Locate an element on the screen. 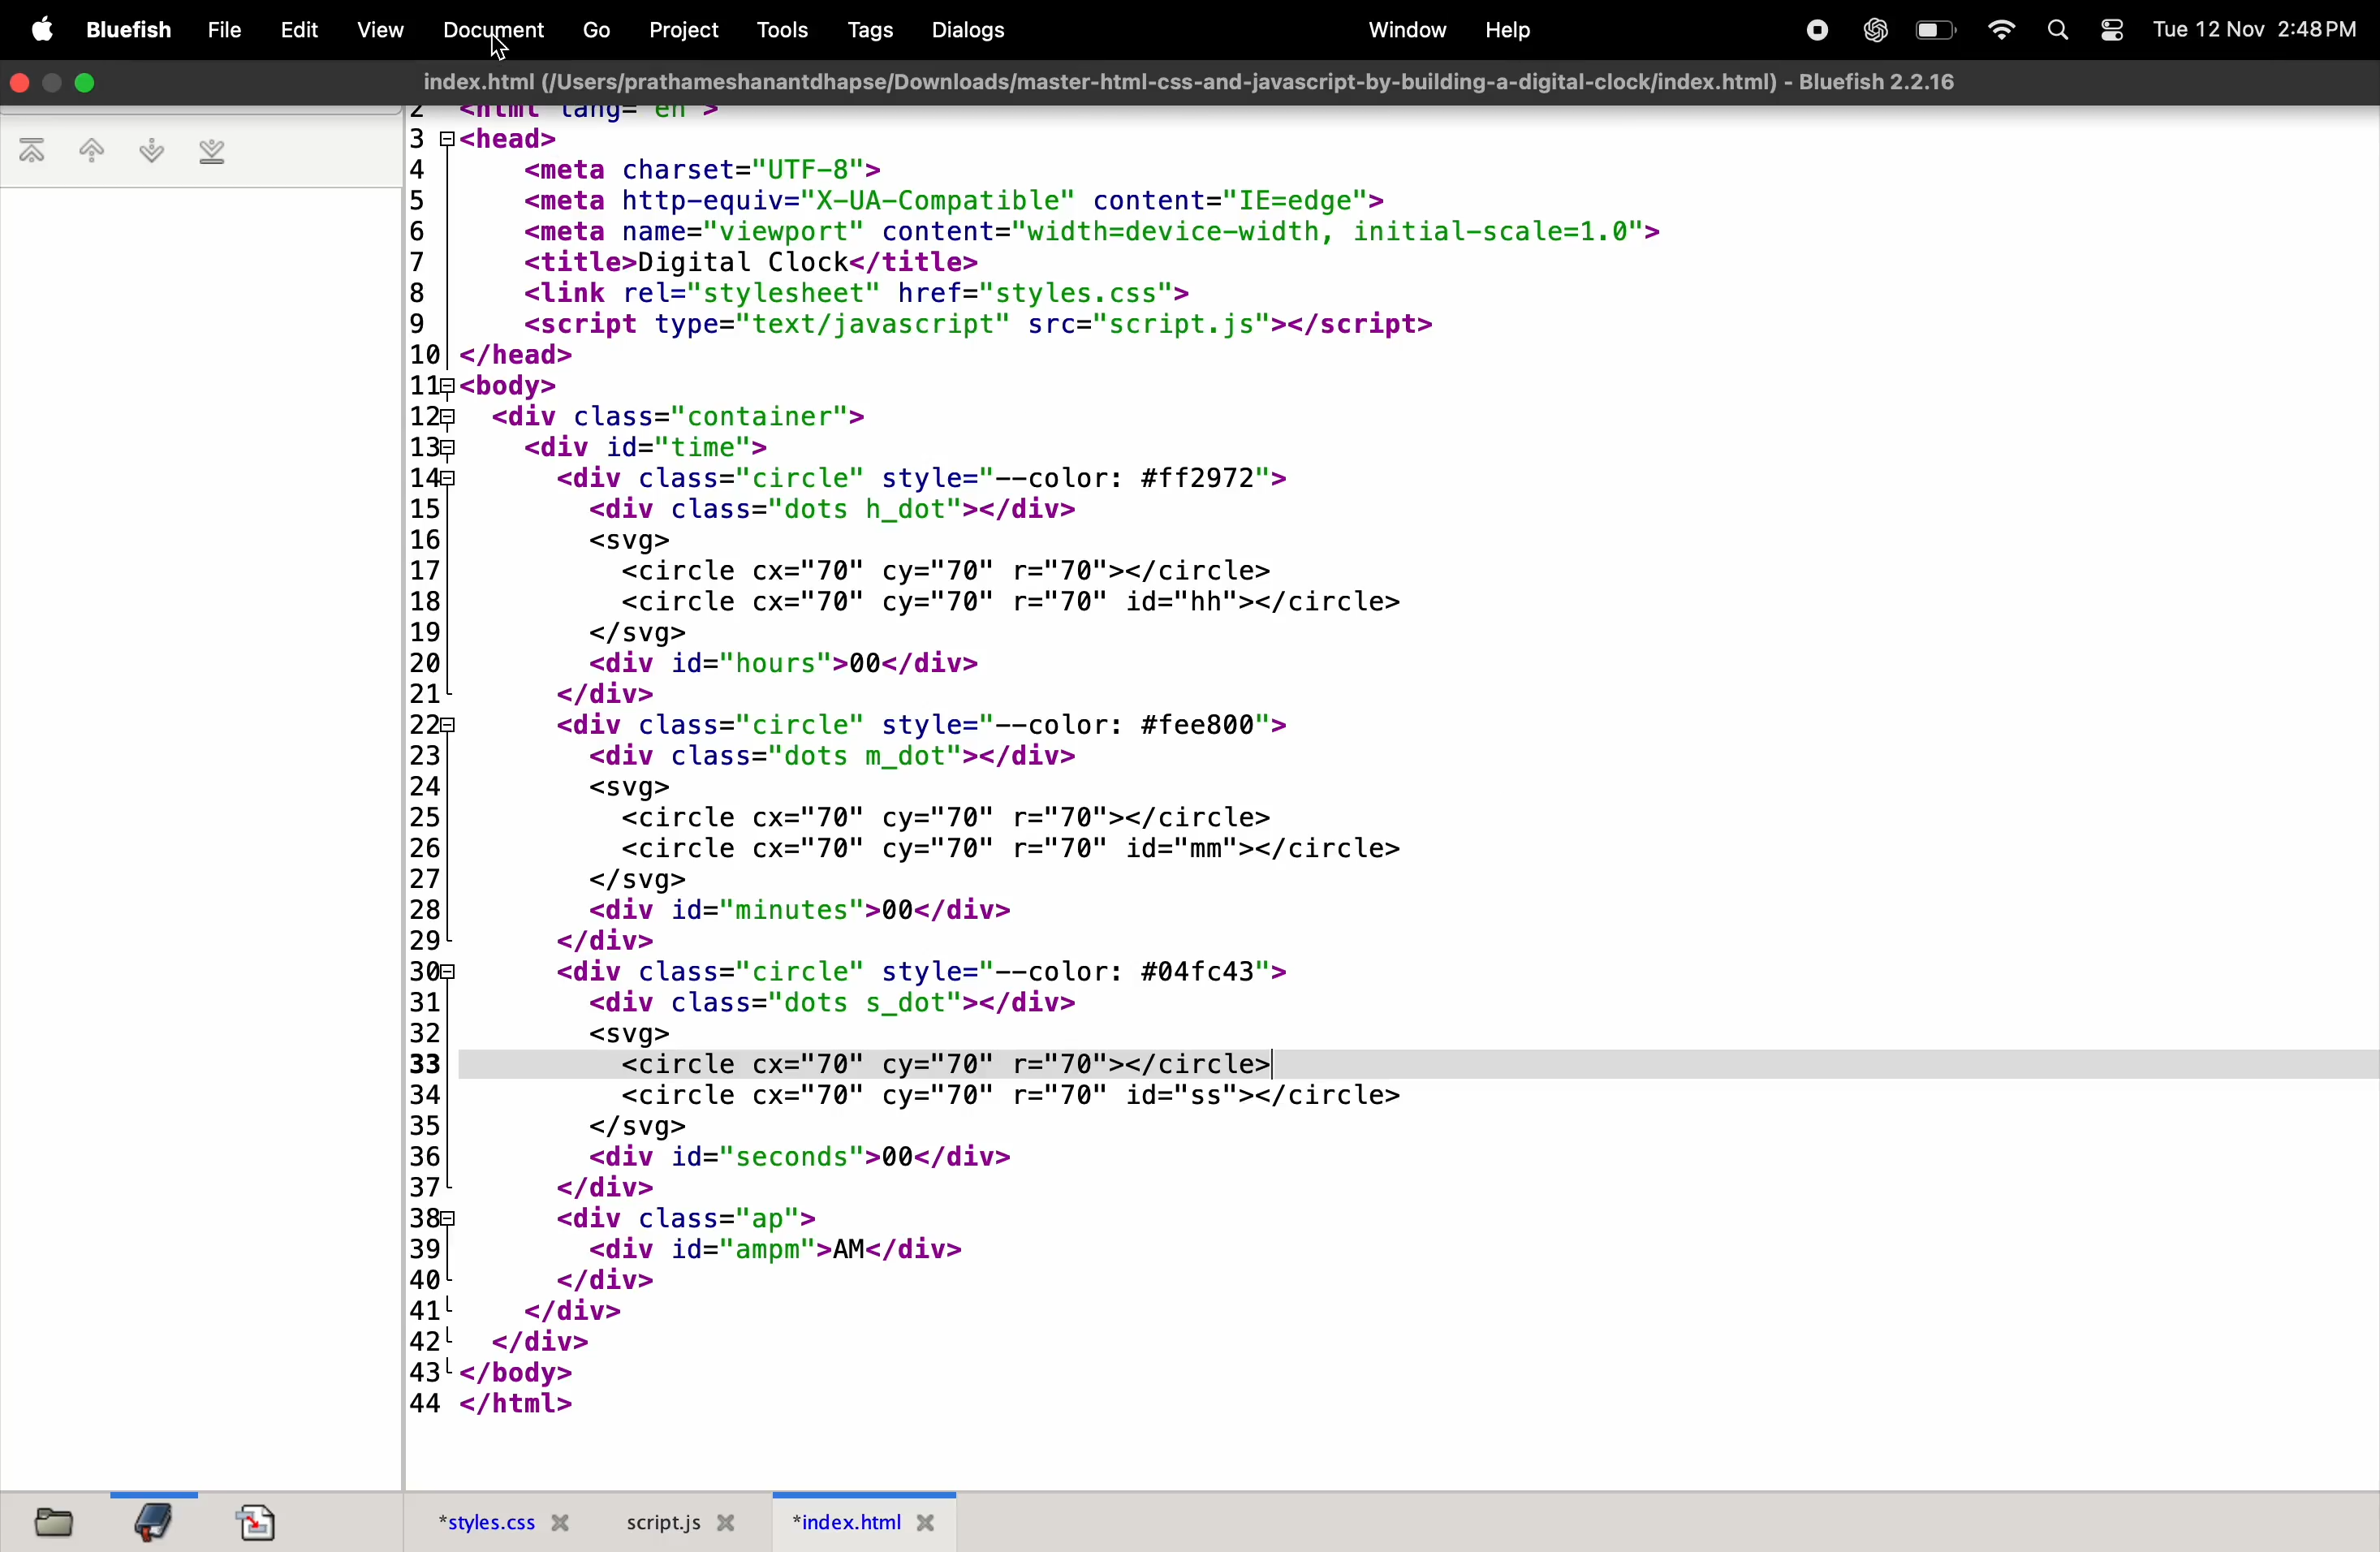  cursor is located at coordinates (503, 51).